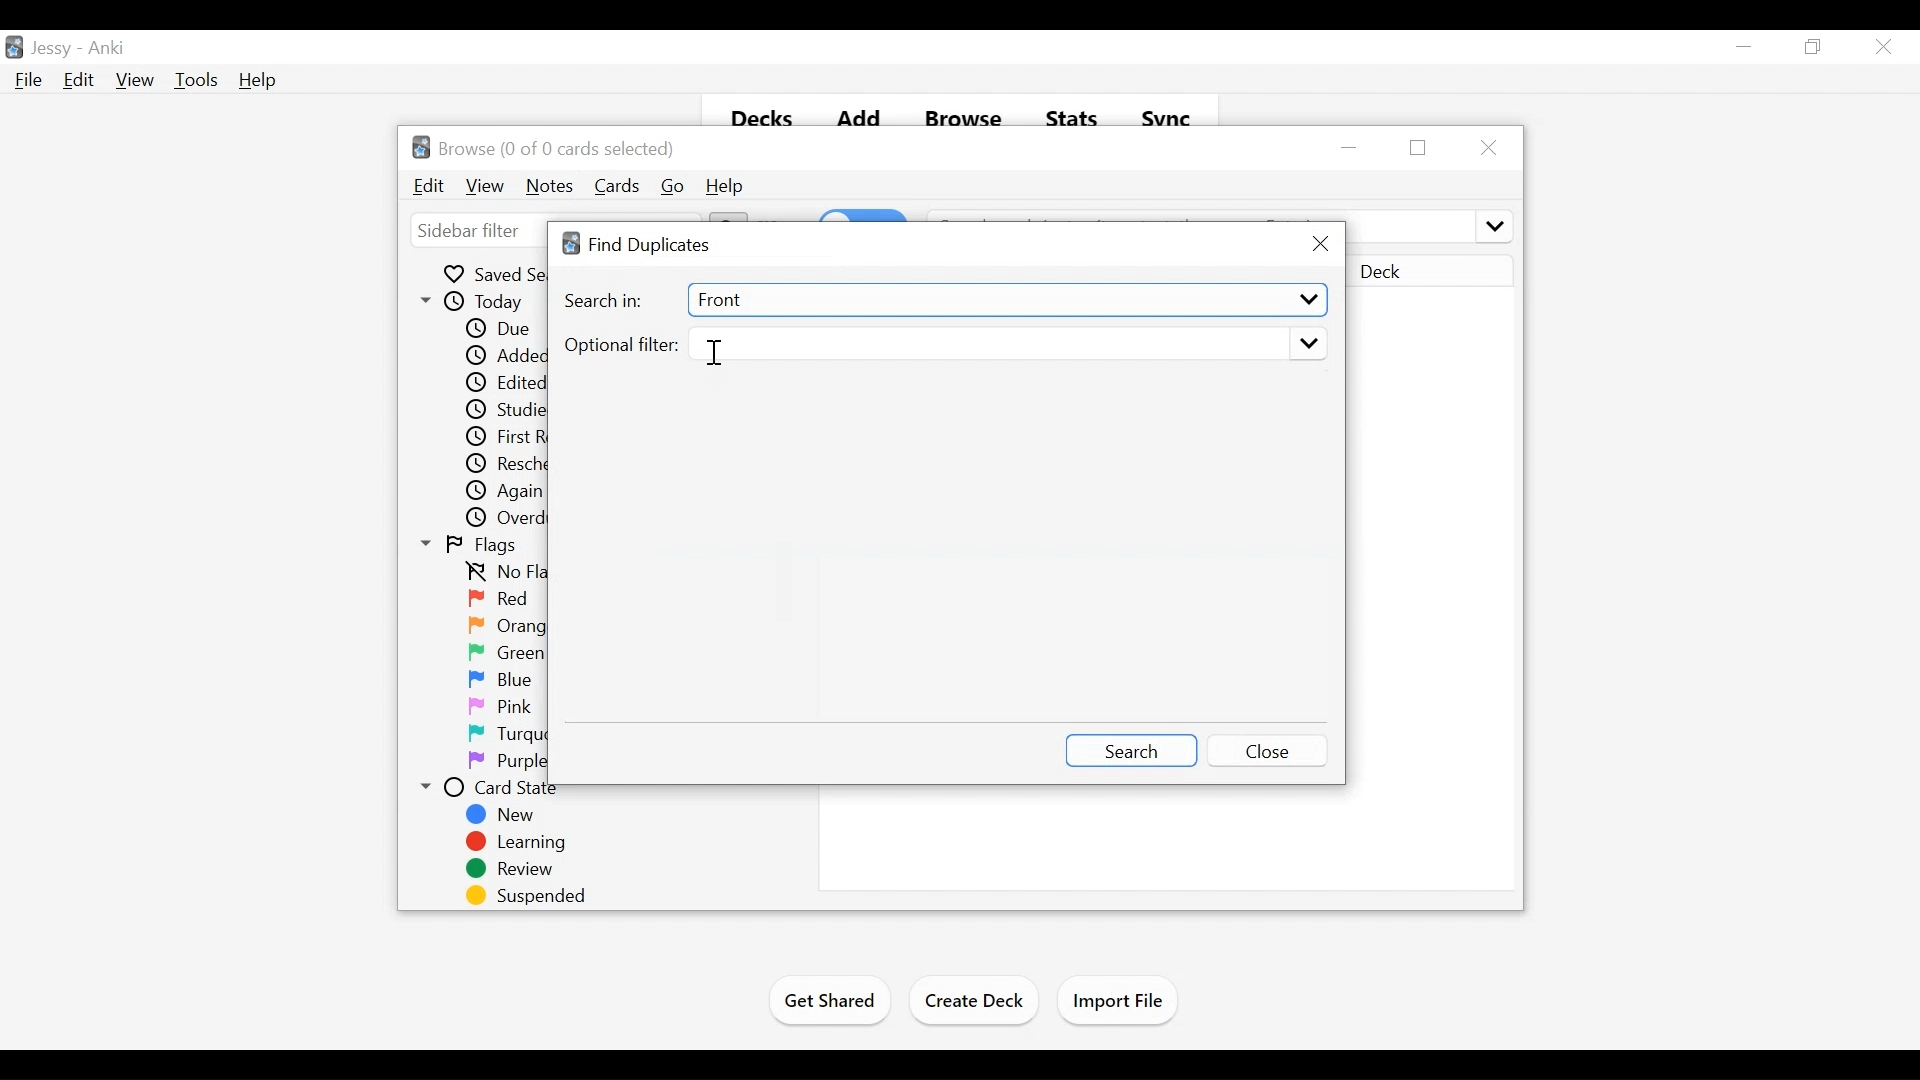 This screenshot has width=1920, height=1080. Describe the element at coordinates (430, 186) in the screenshot. I see `Edit` at that location.